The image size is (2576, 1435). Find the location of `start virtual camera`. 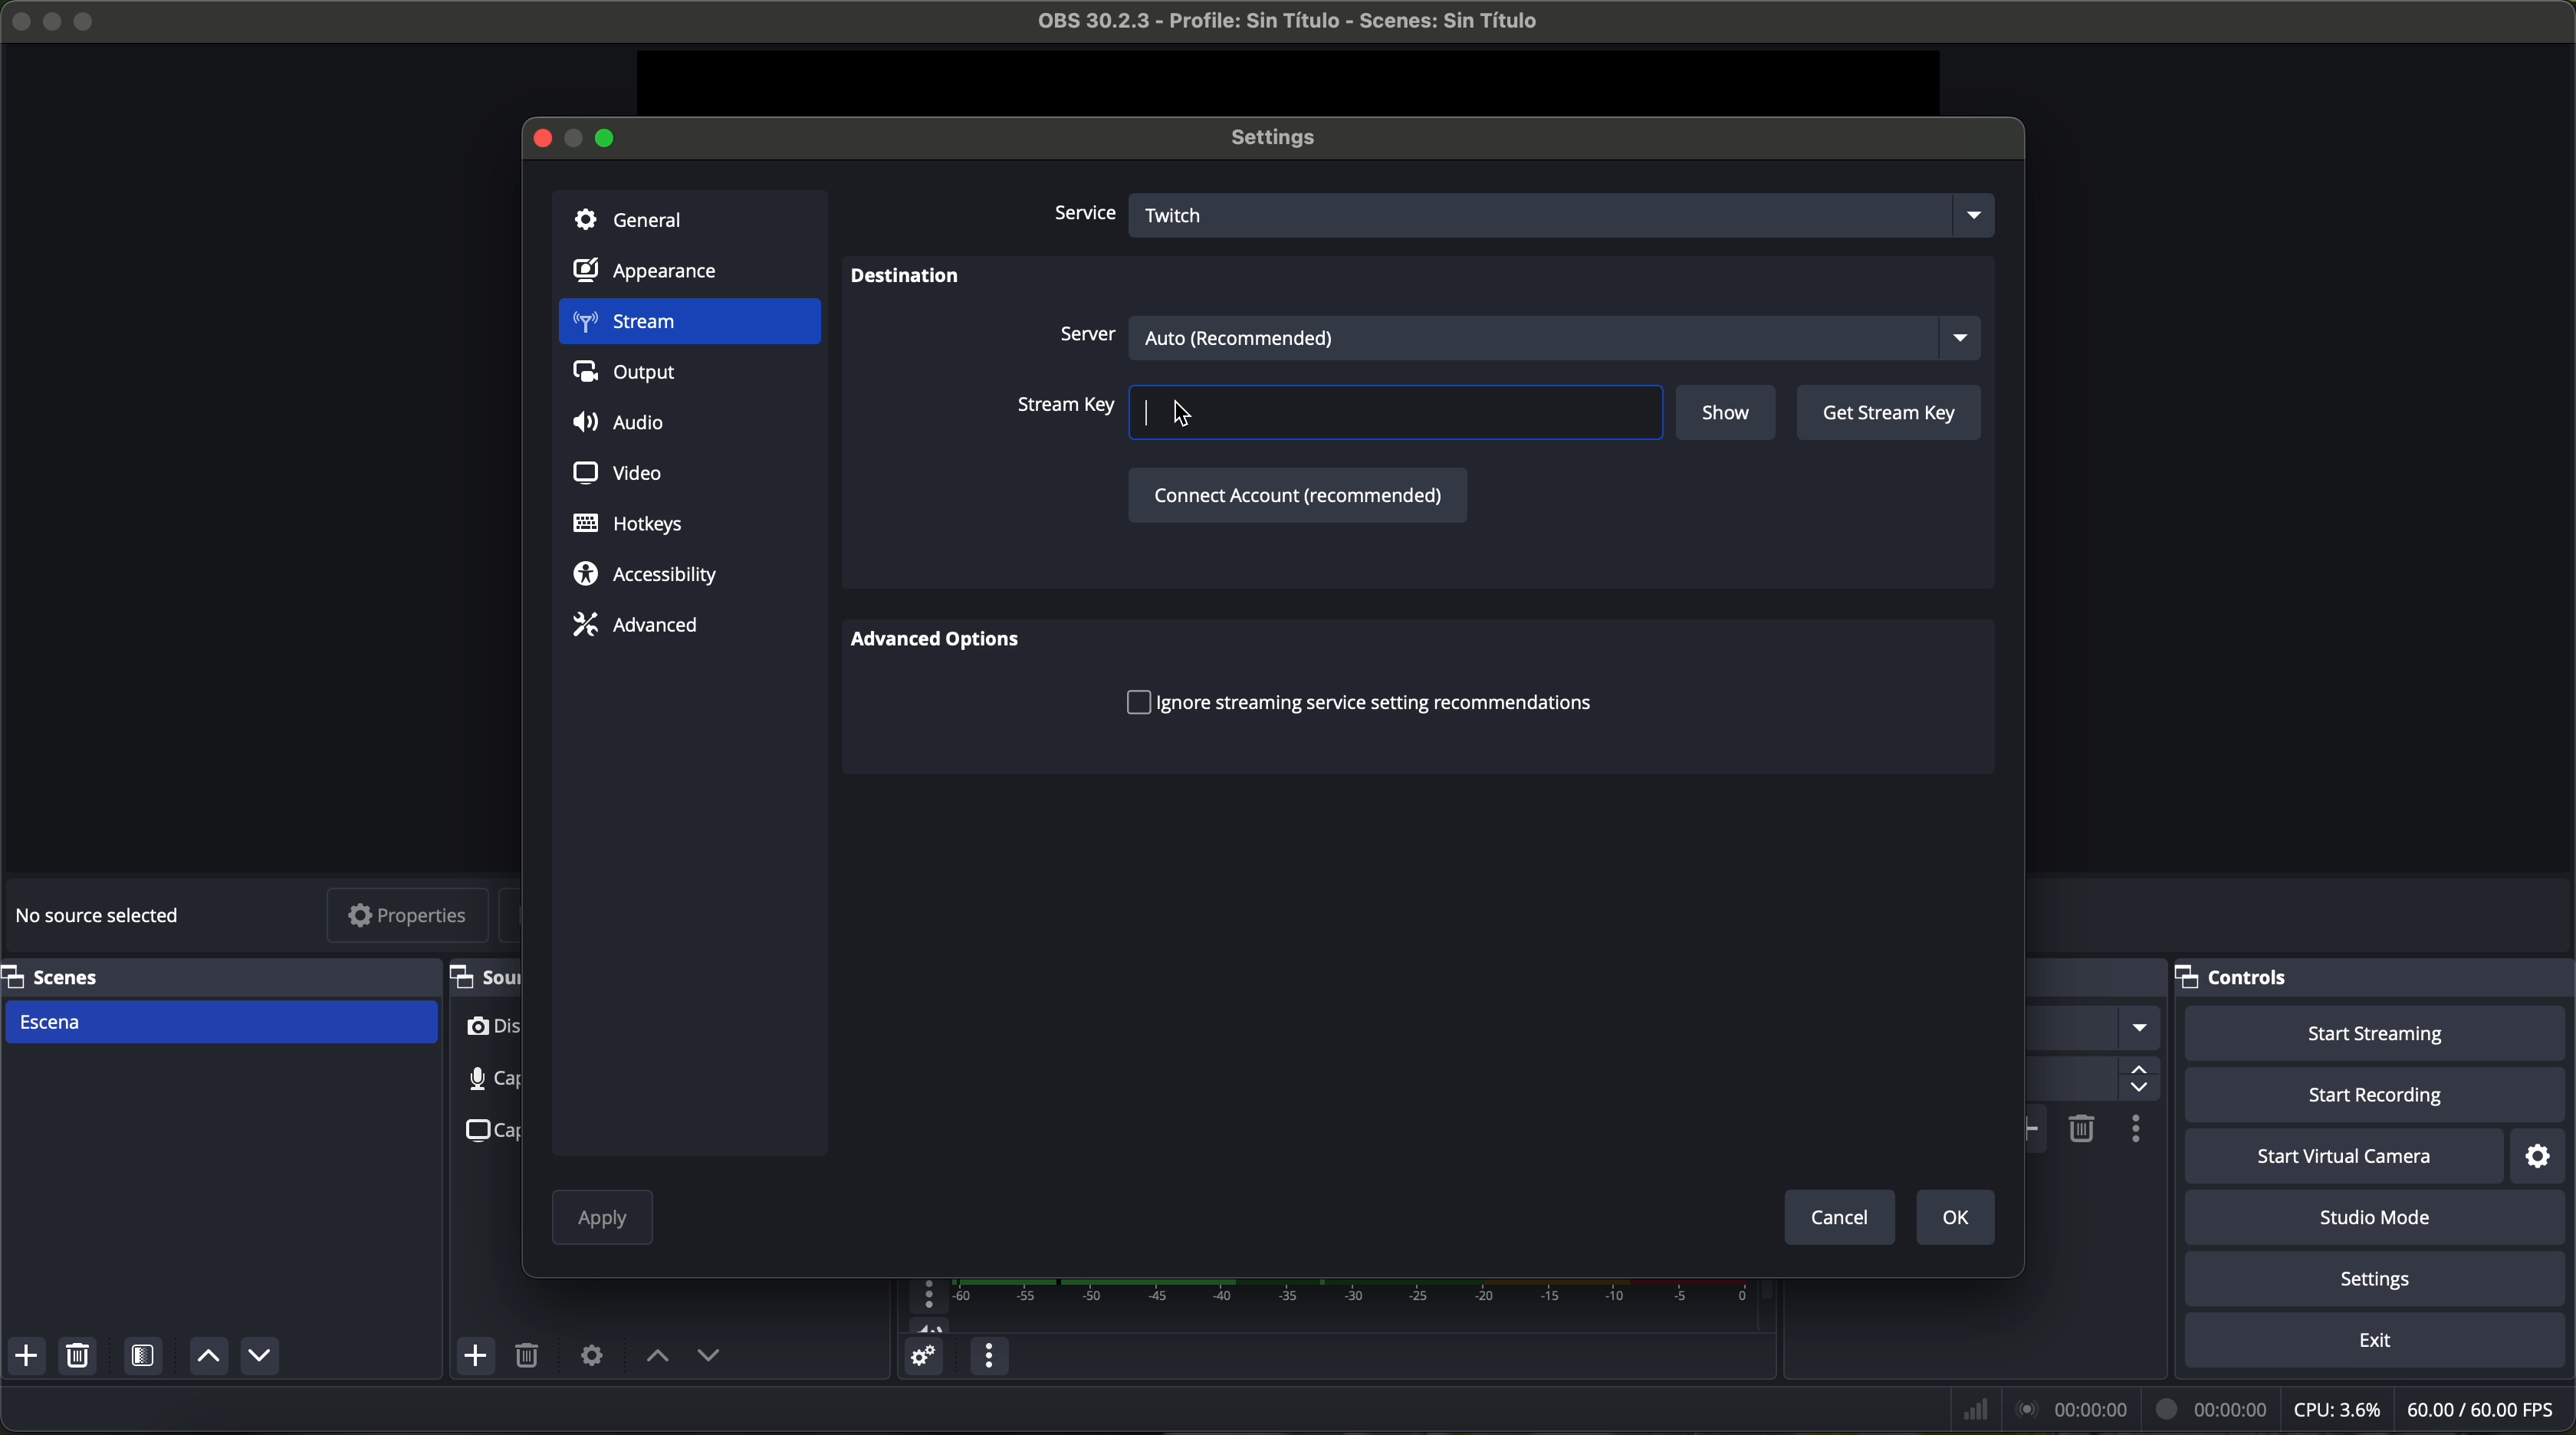

start virtual camera is located at coordinates (2344, 1157).